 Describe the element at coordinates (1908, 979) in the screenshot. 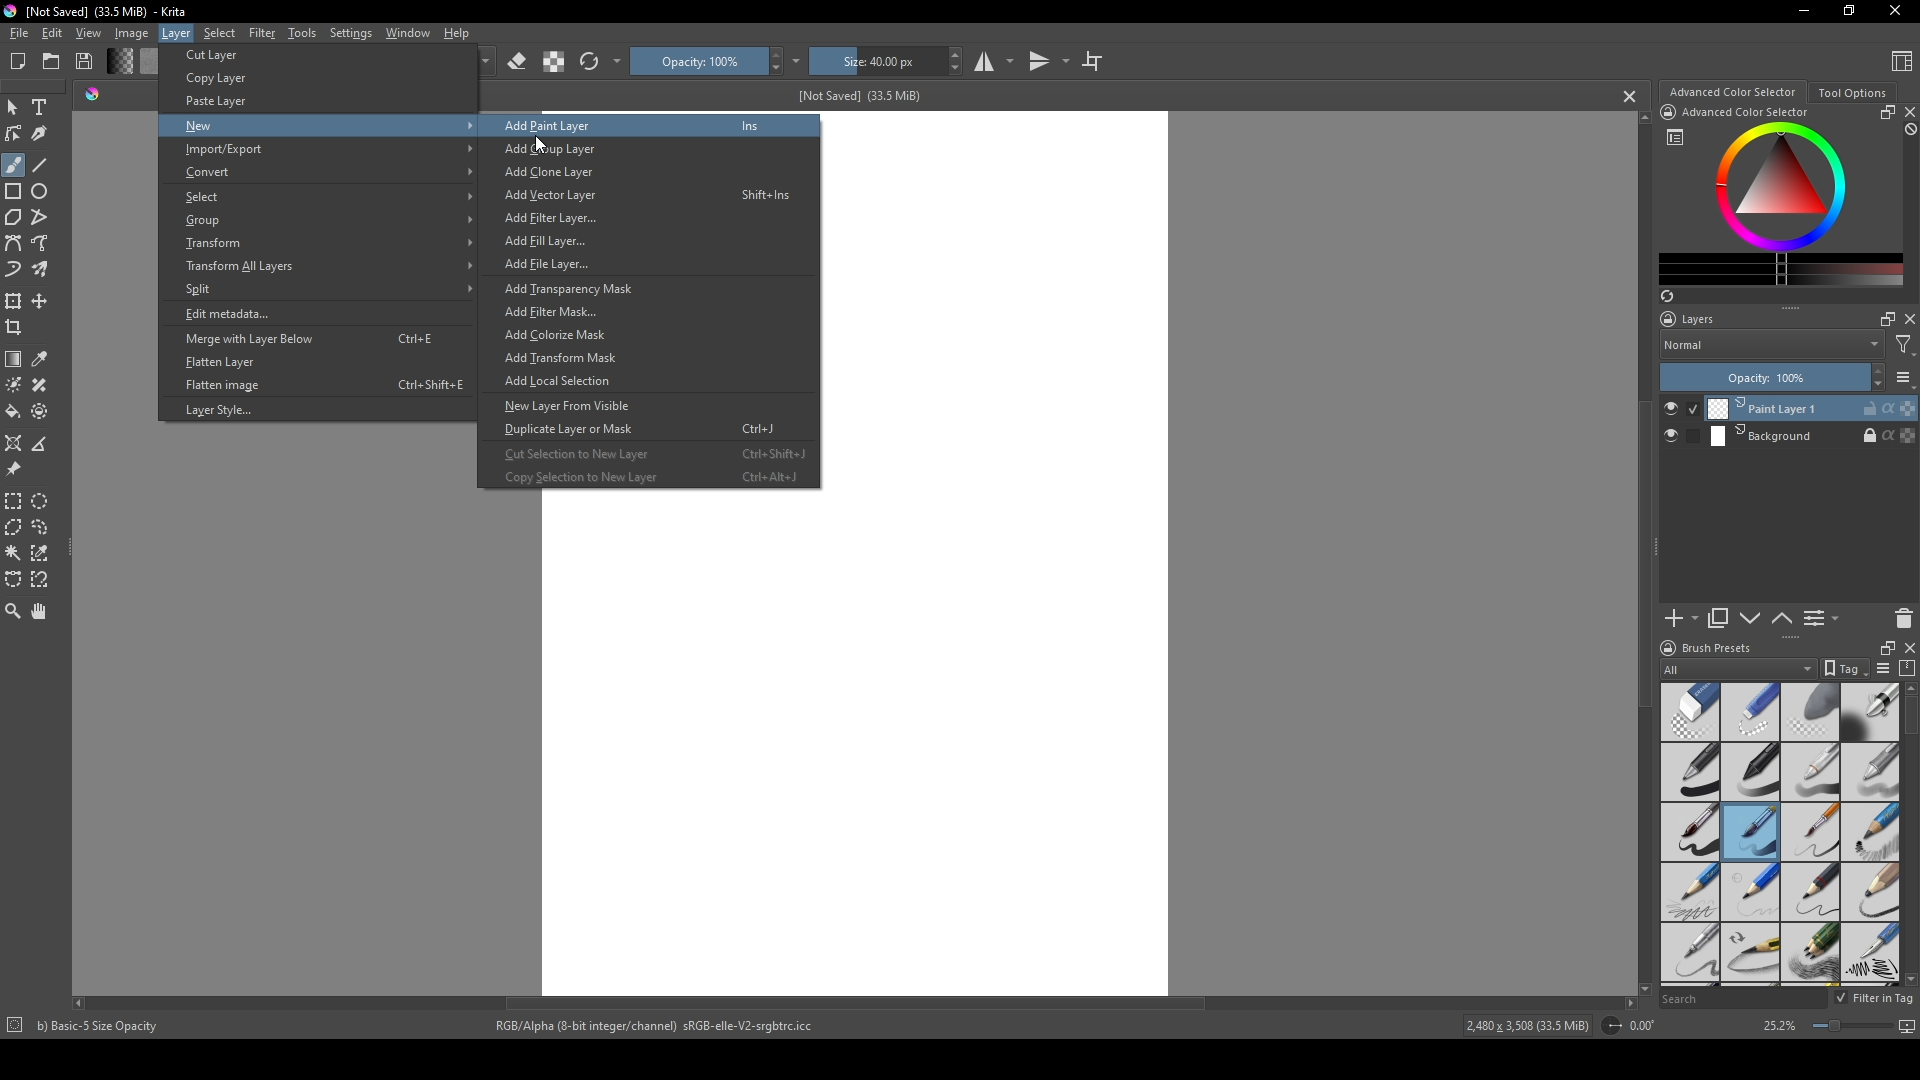

I see `scroll down` at that location.